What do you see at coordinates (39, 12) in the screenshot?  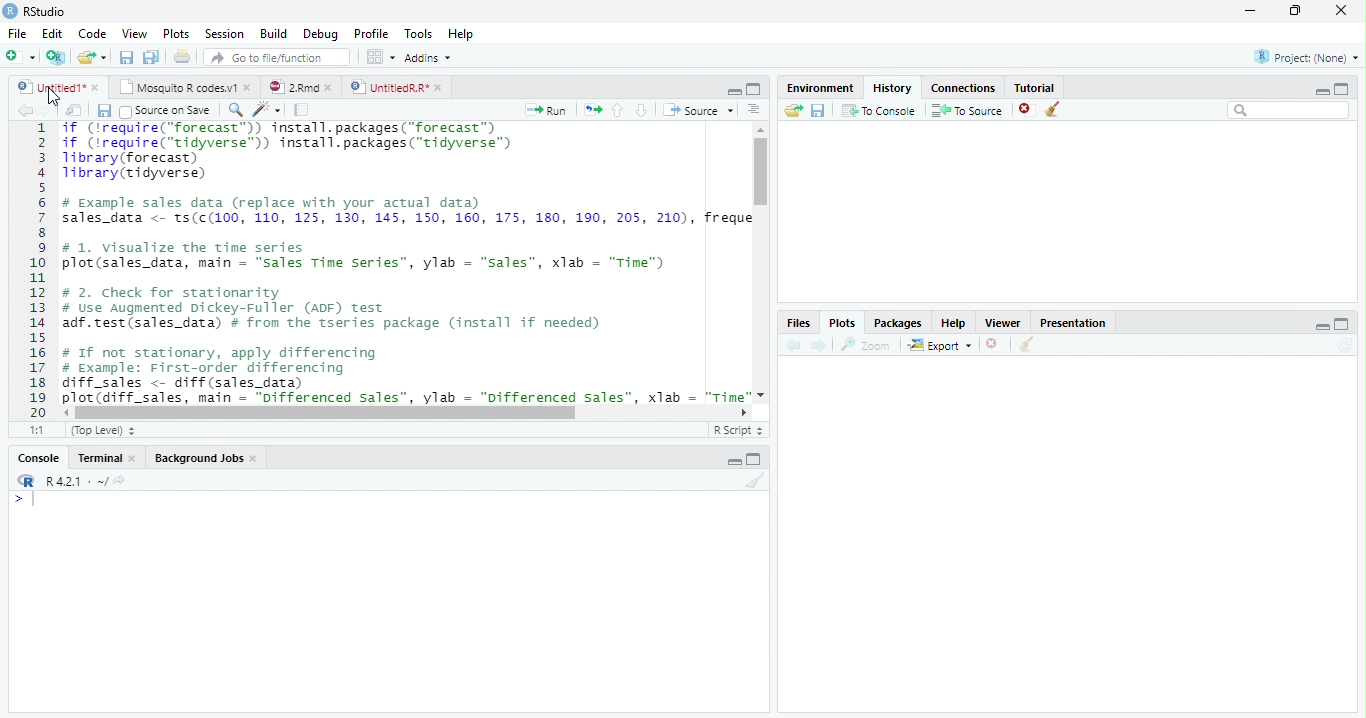 I see `RStudio` at bounding box center [39, 12].